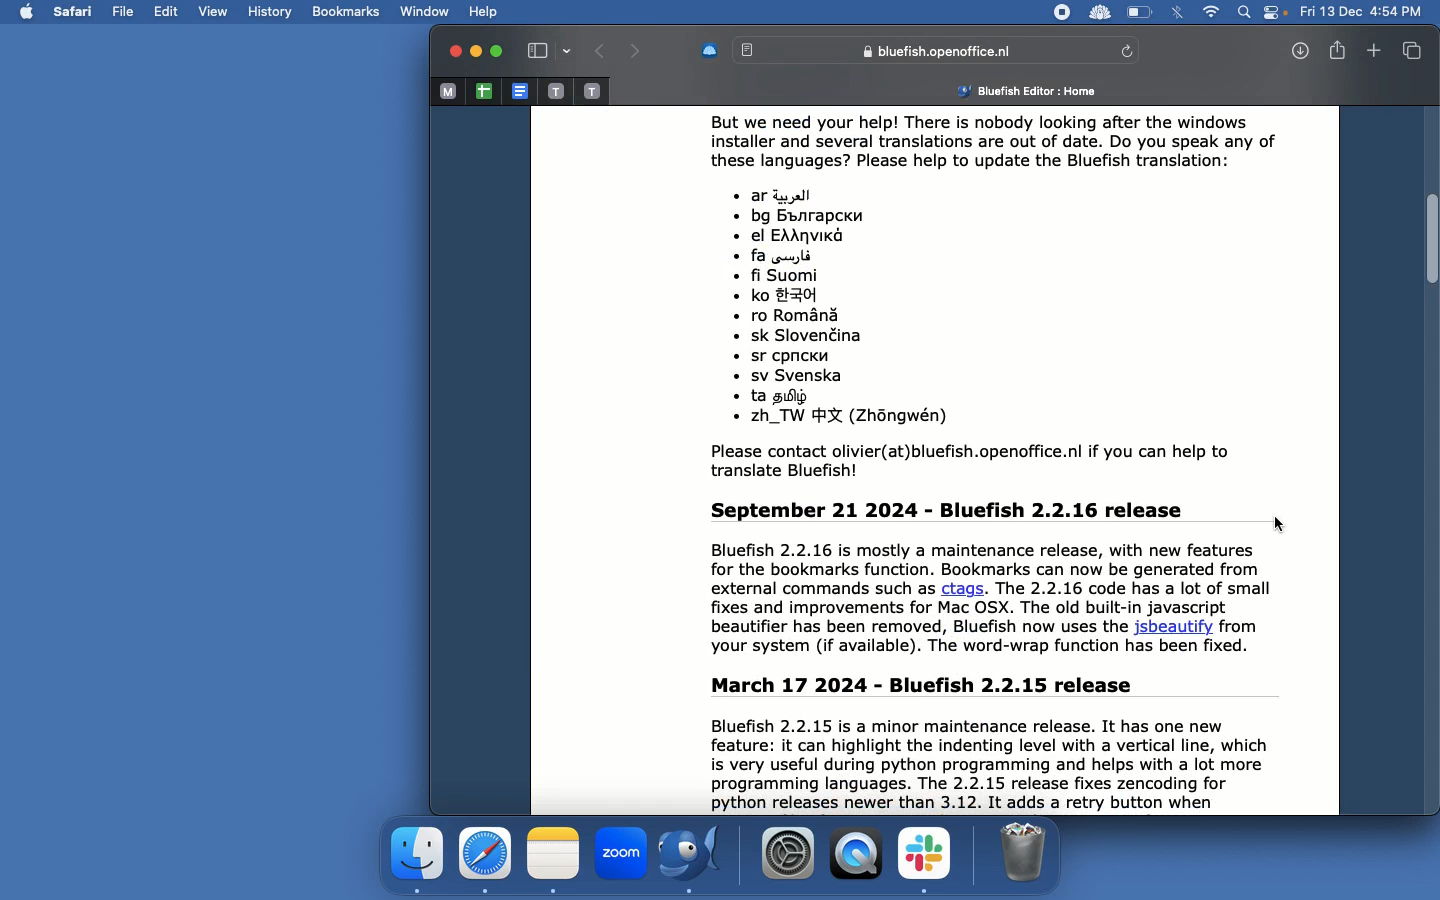 The height and width of the screenshot is (900, 1440). What do you see at coordinates (222, 11) in the screenshot?
I see `View` at bounding box center [222, 11].